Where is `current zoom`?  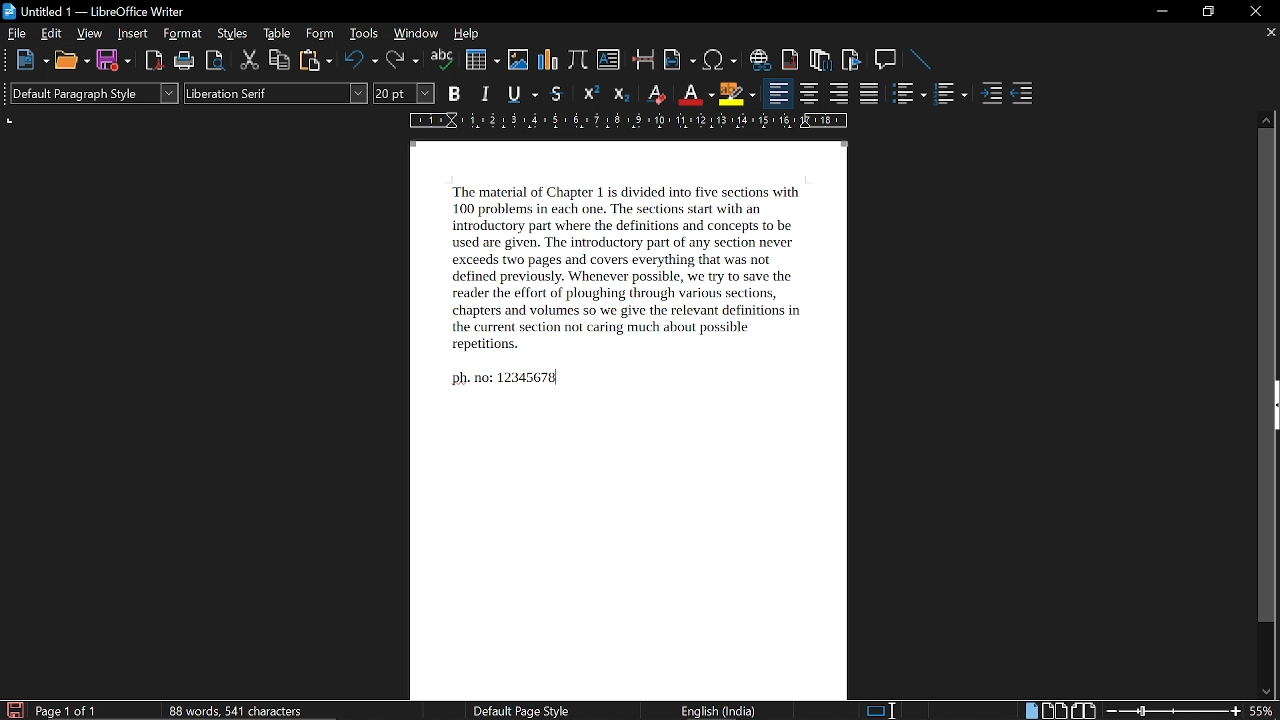 current zoom is located at coordinates (1264, 712).